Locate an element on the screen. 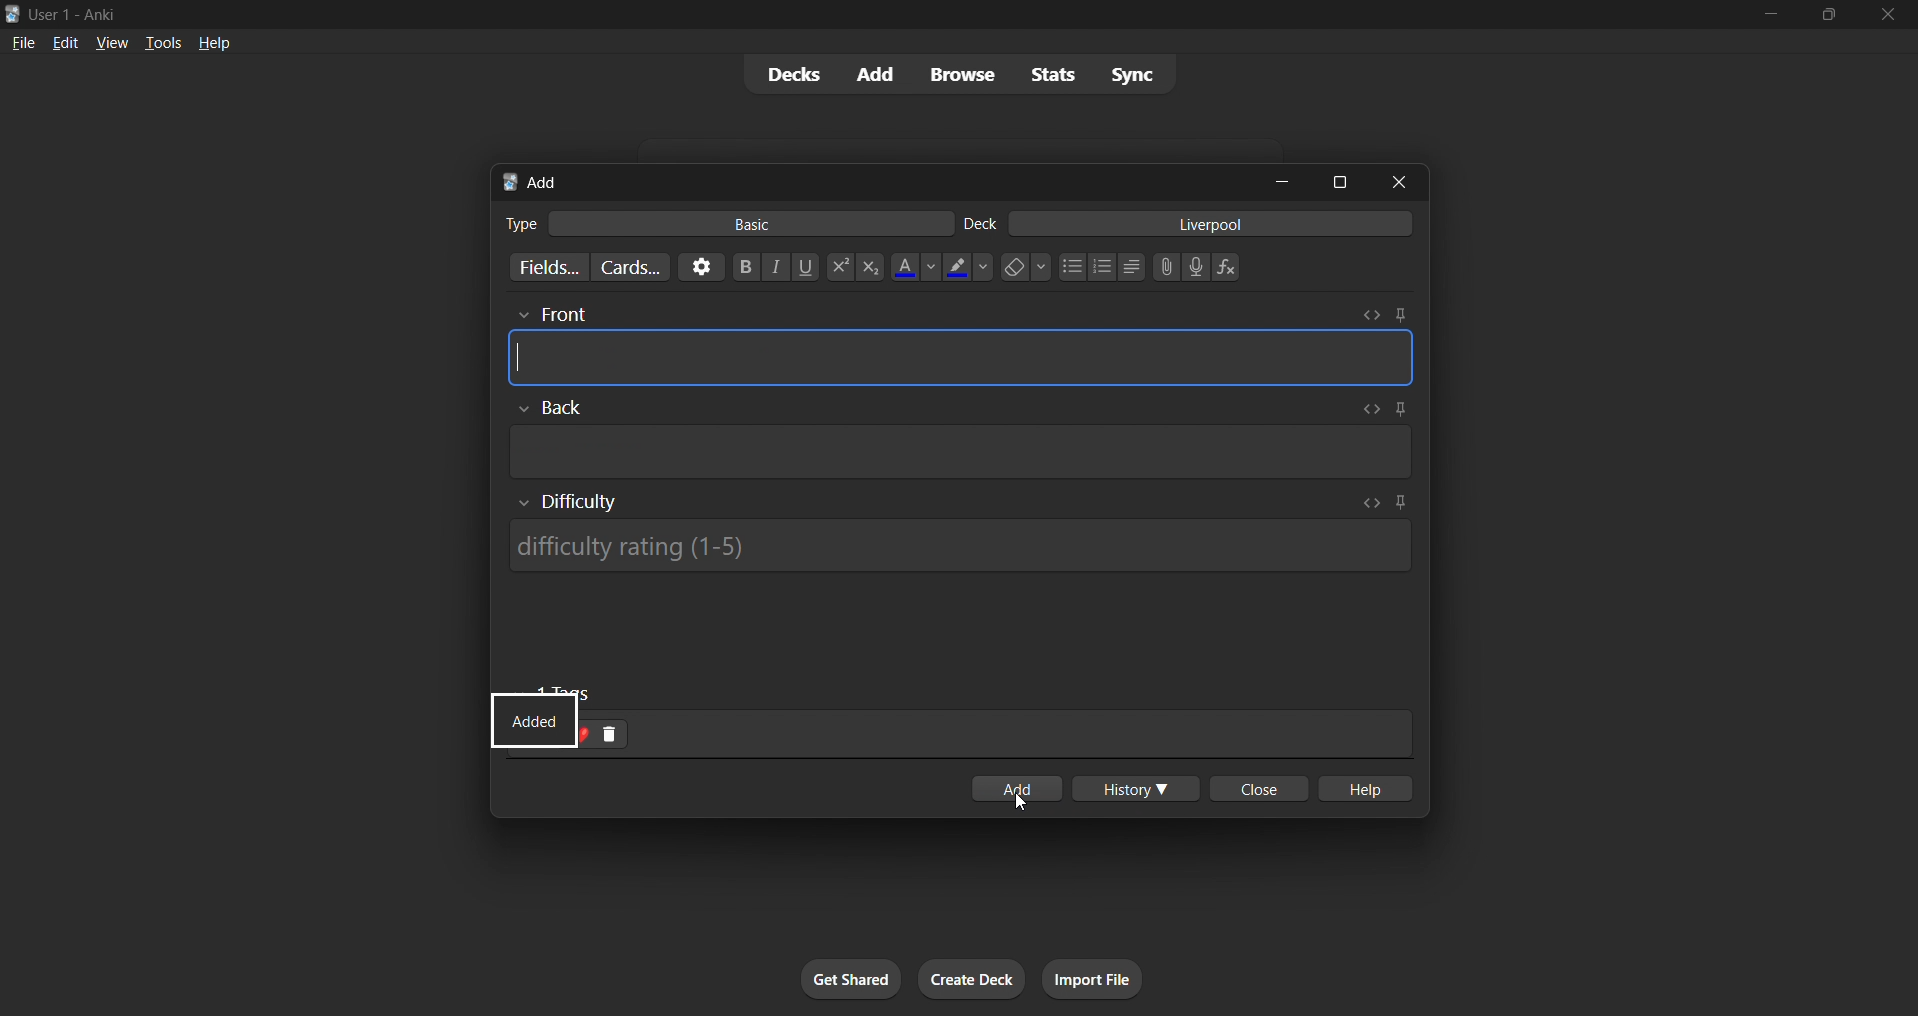 The width and height of the screenshot is (1918, 1016). import file is located at coordinates (1100, 977).